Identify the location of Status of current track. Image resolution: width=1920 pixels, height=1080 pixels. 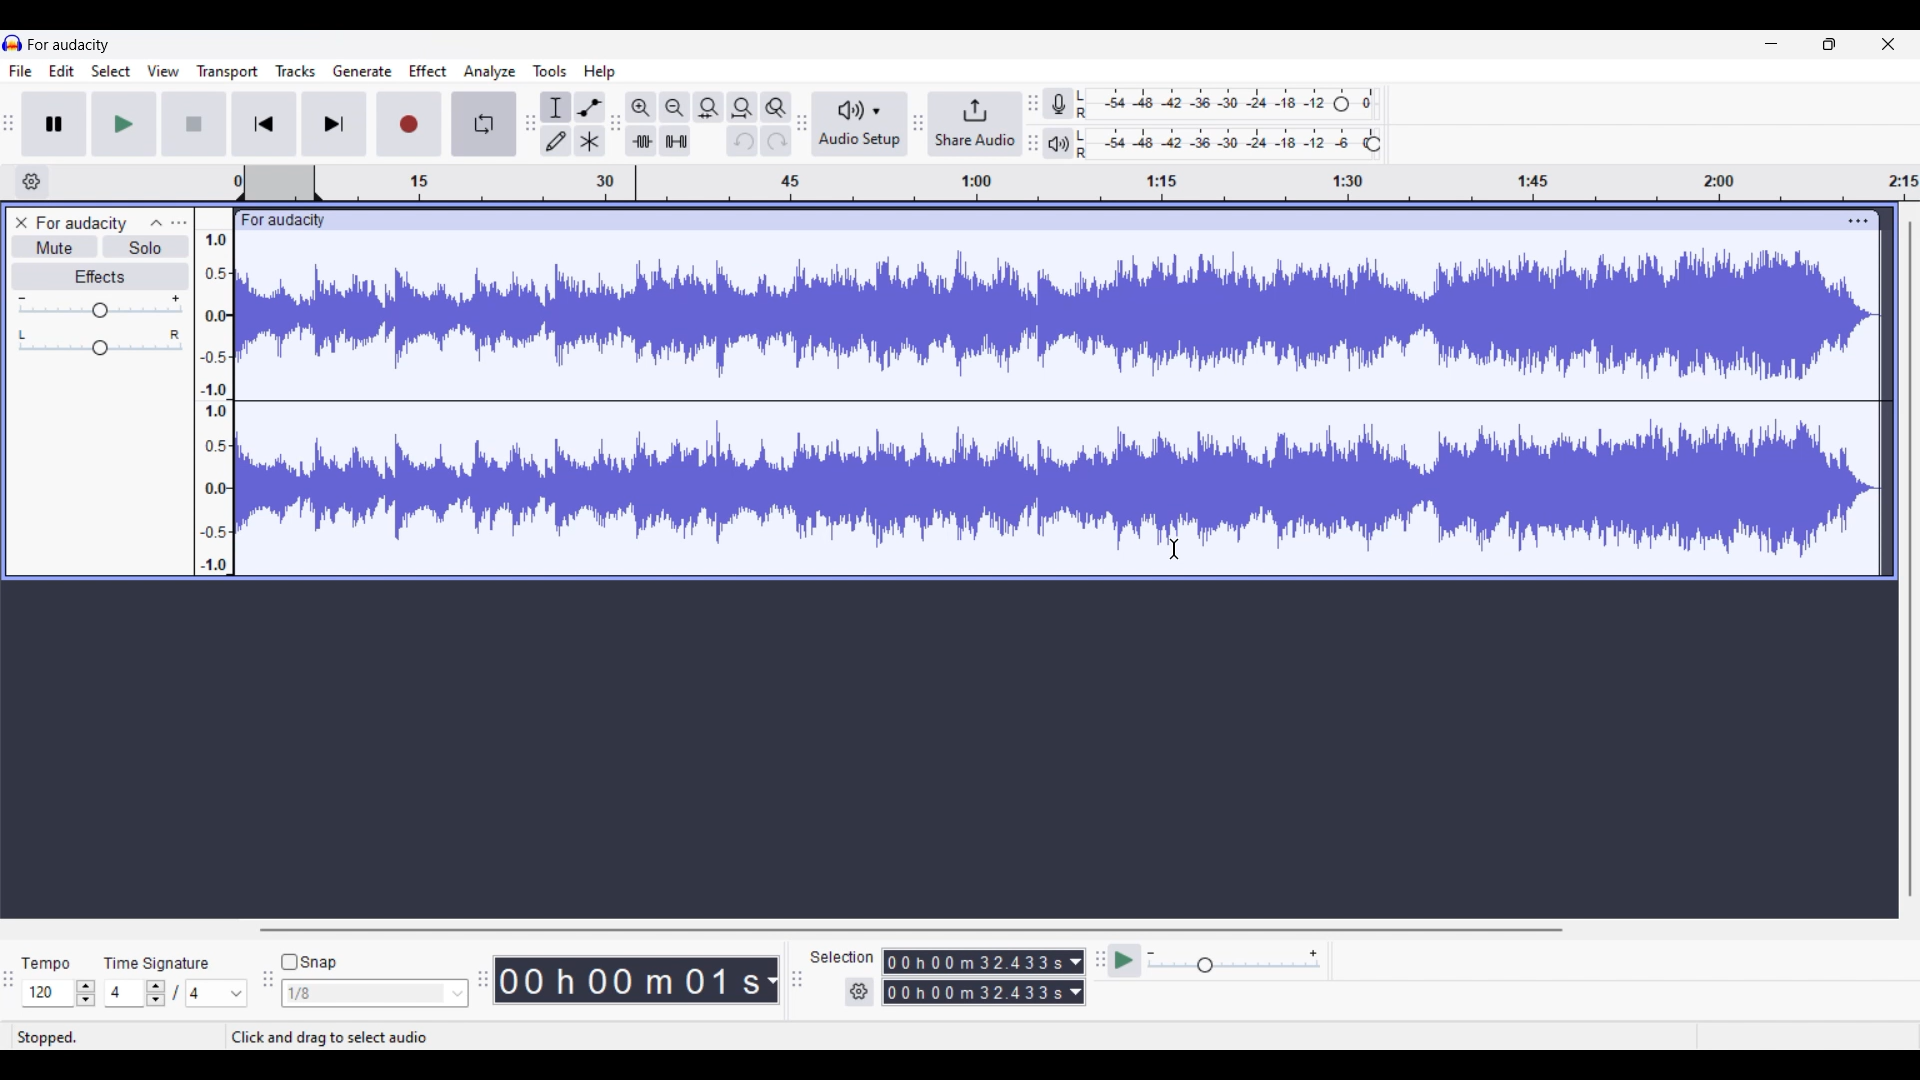
(50, 1036).